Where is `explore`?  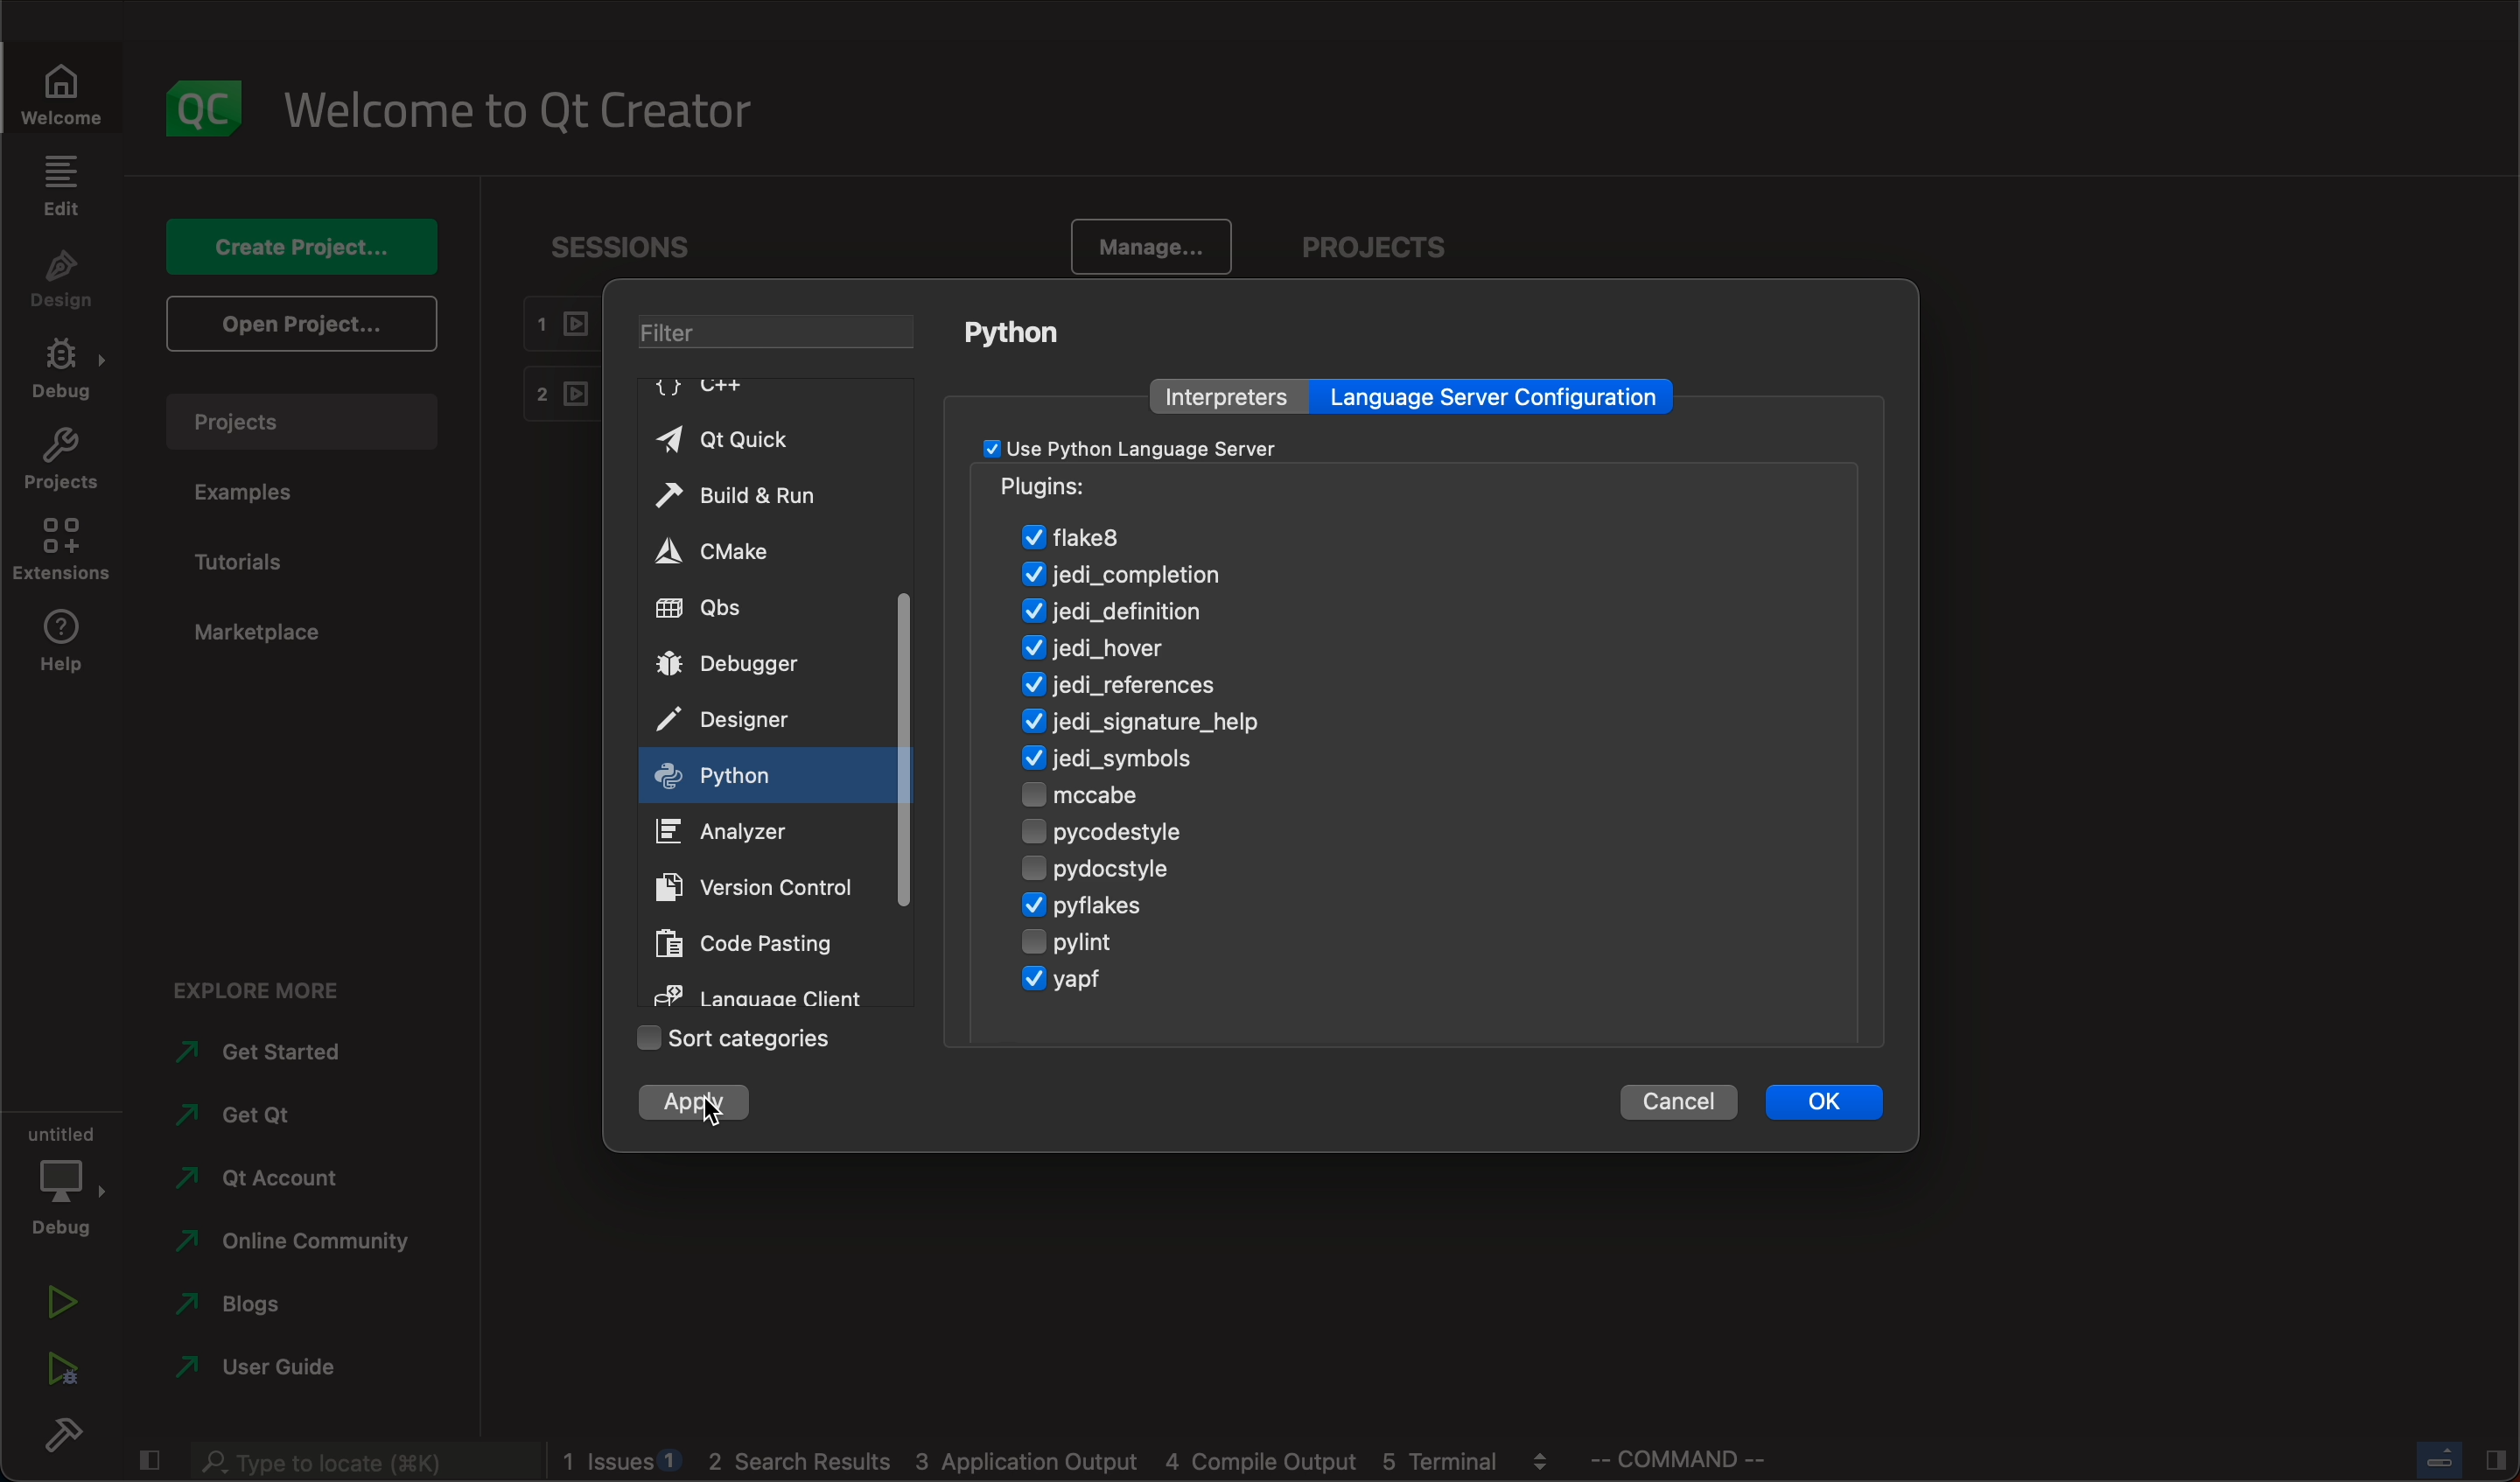 explore is located at coordinates (259, 994).